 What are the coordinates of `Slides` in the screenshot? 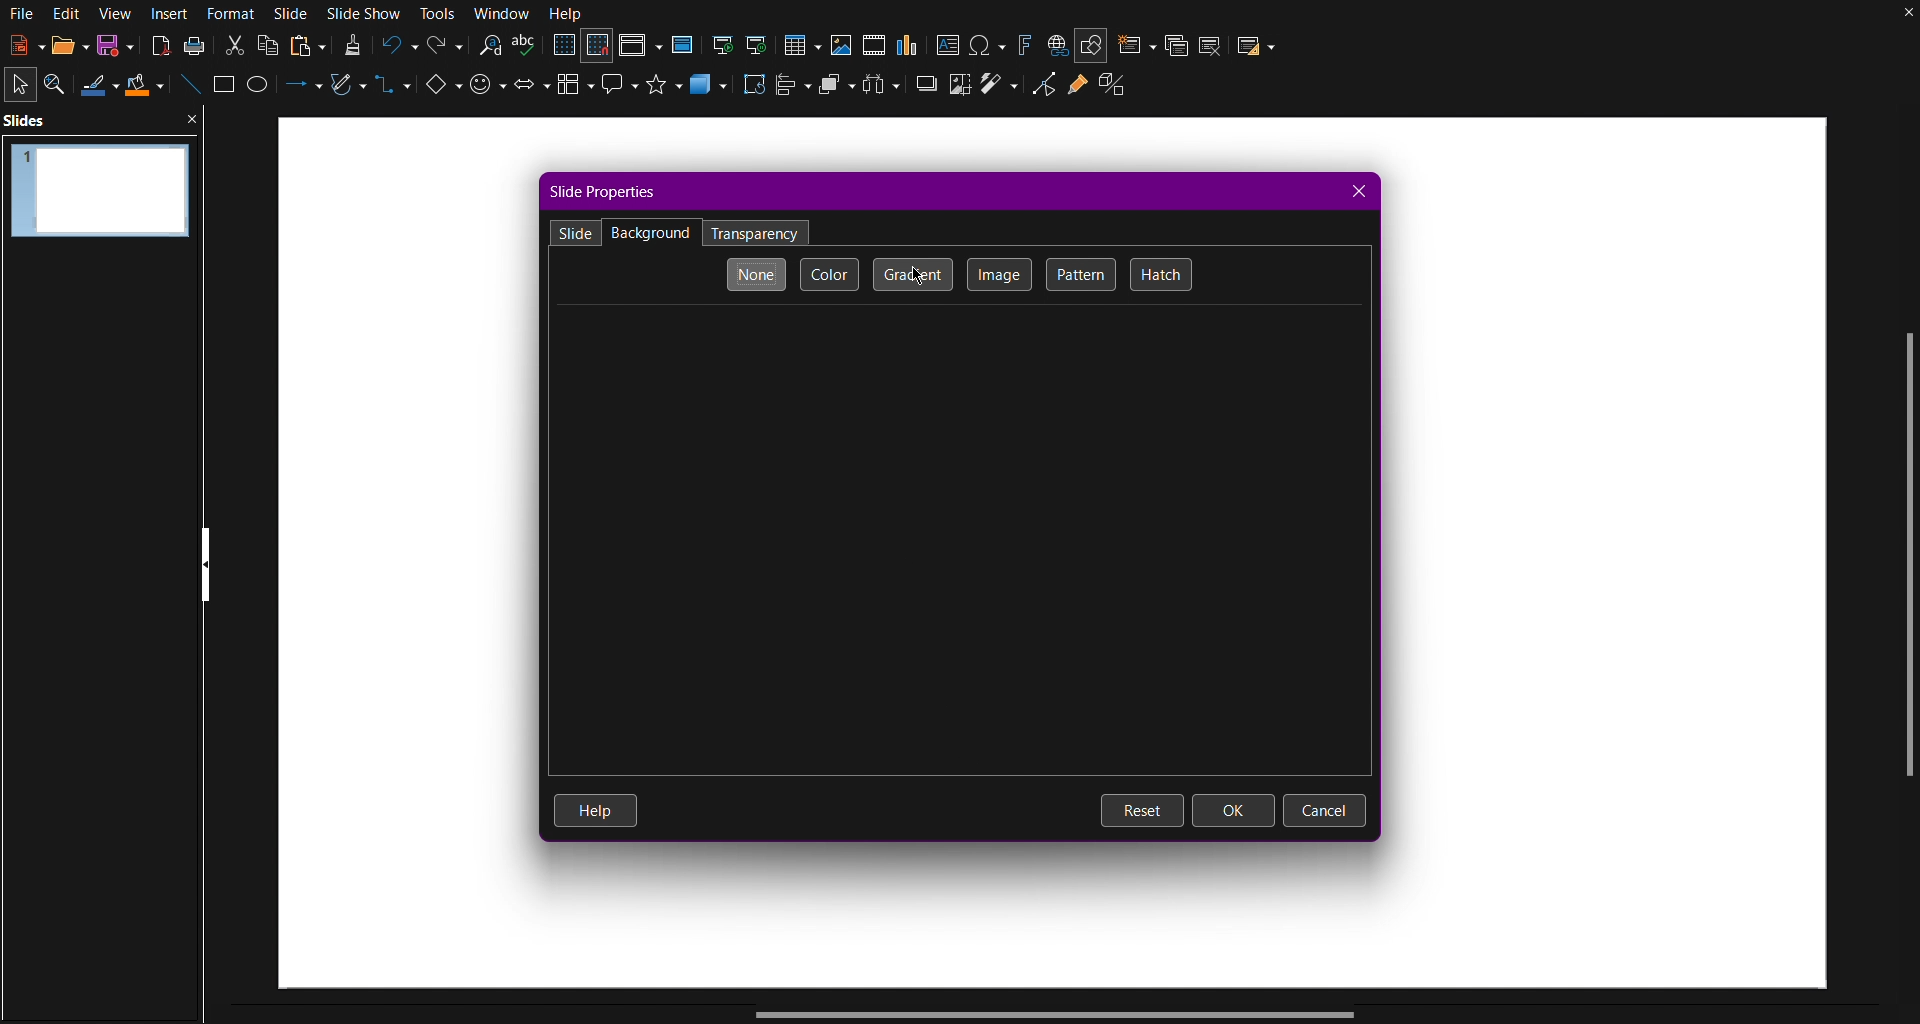 It's located at (31, 120).